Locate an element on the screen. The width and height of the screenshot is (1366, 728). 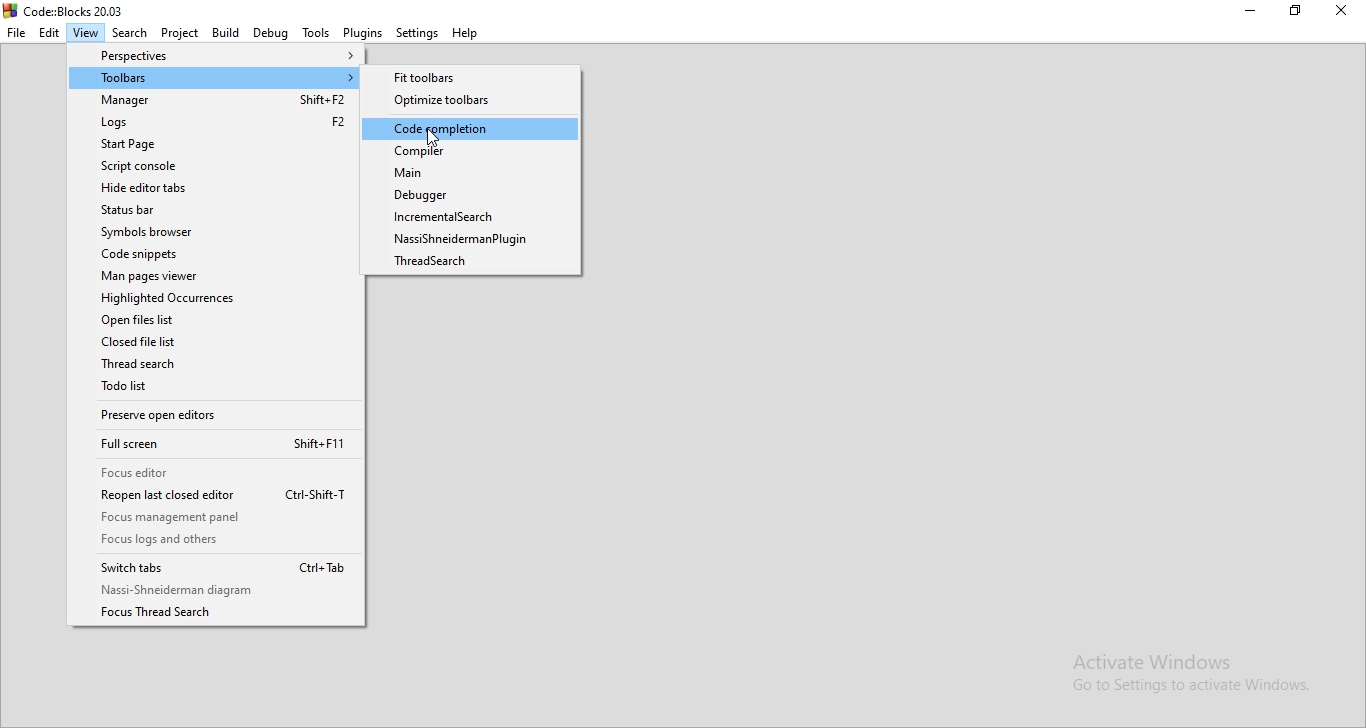
Minimise is located at coordinates (1254, 14).